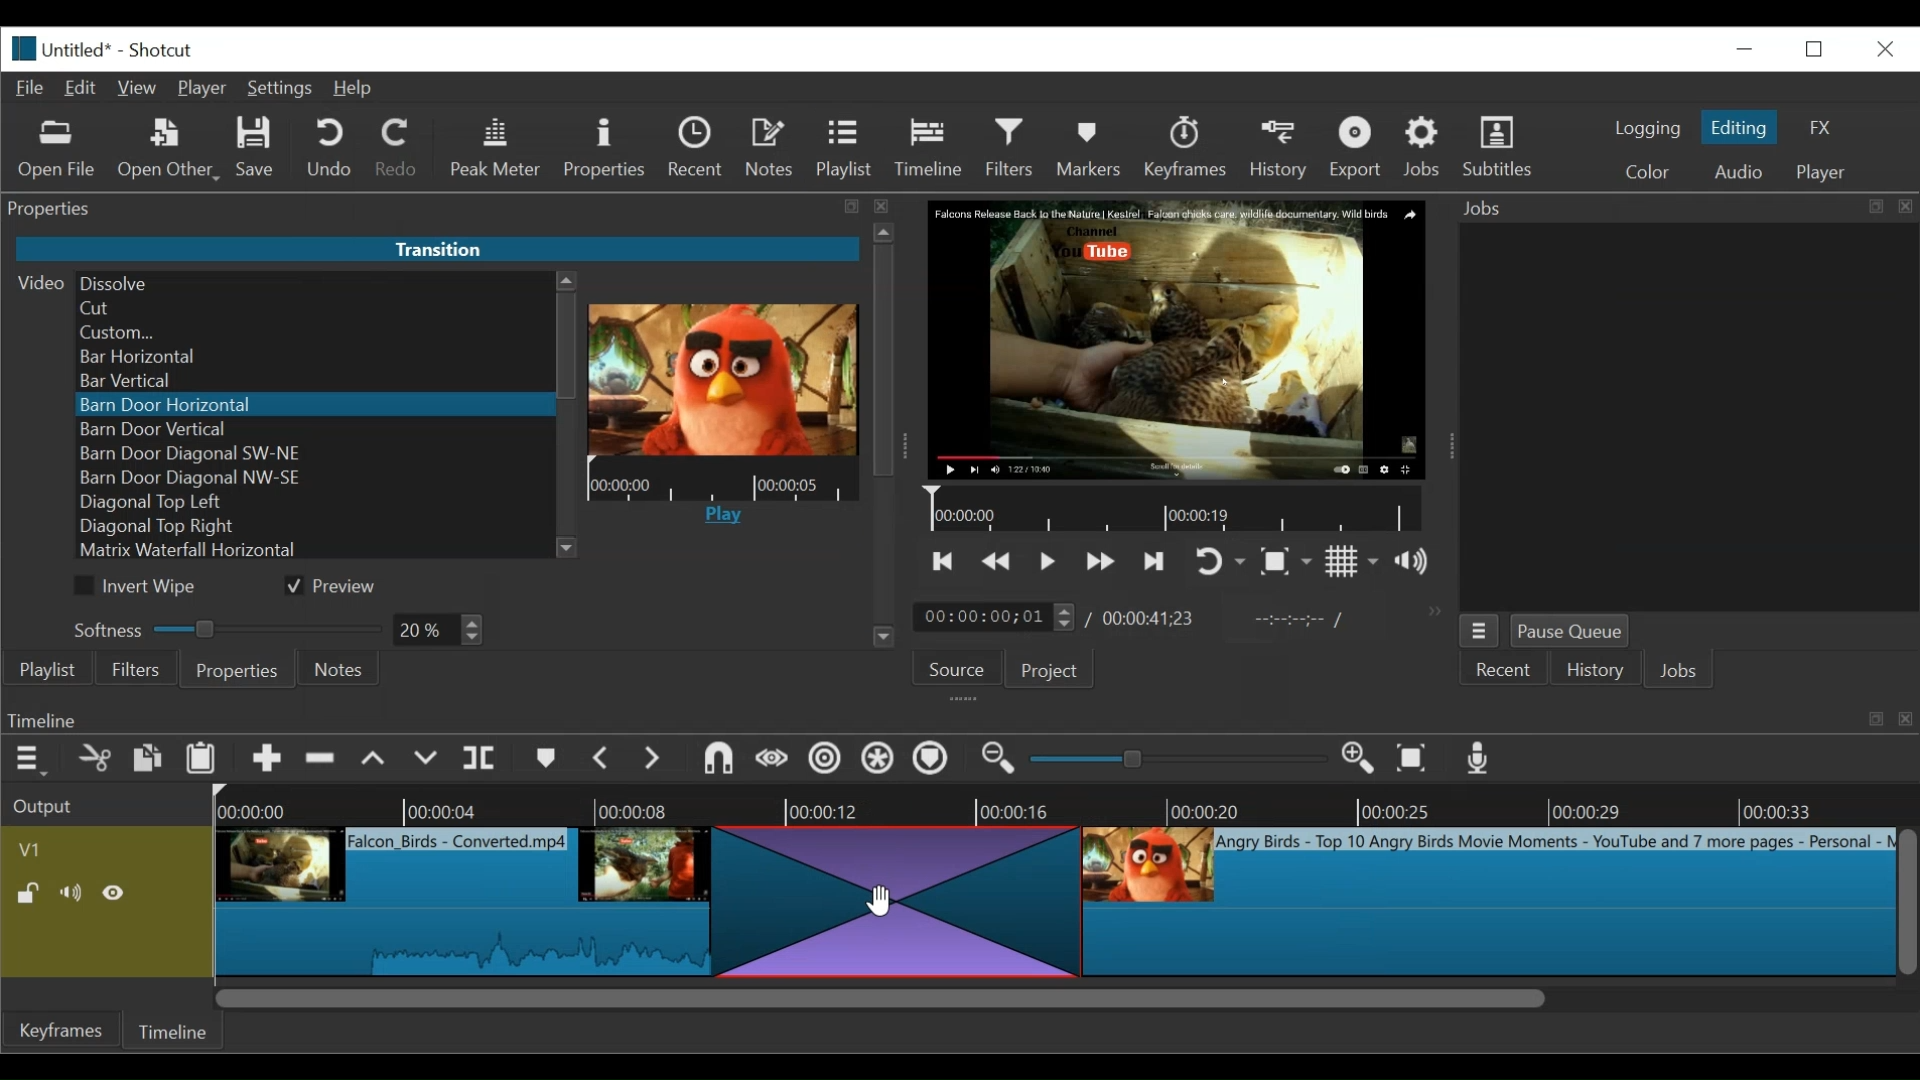  What do you see at coordinates (1594, 669) in the screenshot?
I see `History` at bounding box center [1594, 669].